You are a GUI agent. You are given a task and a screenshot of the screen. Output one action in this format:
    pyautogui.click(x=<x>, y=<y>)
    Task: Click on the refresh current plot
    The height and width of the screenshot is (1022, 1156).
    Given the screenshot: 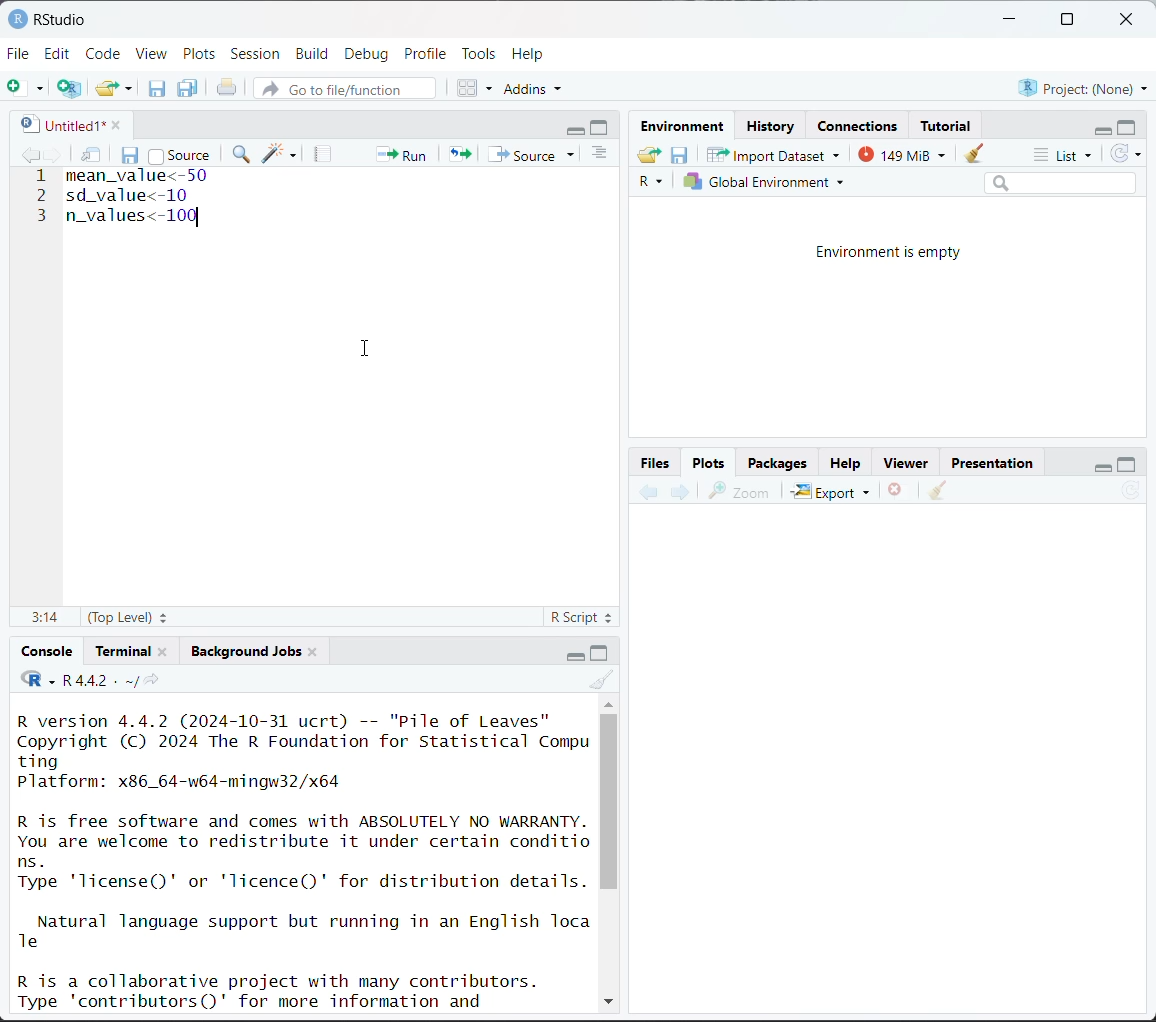 What is the action you would take?
    pyautogui.click(x=1131, y=493)
    